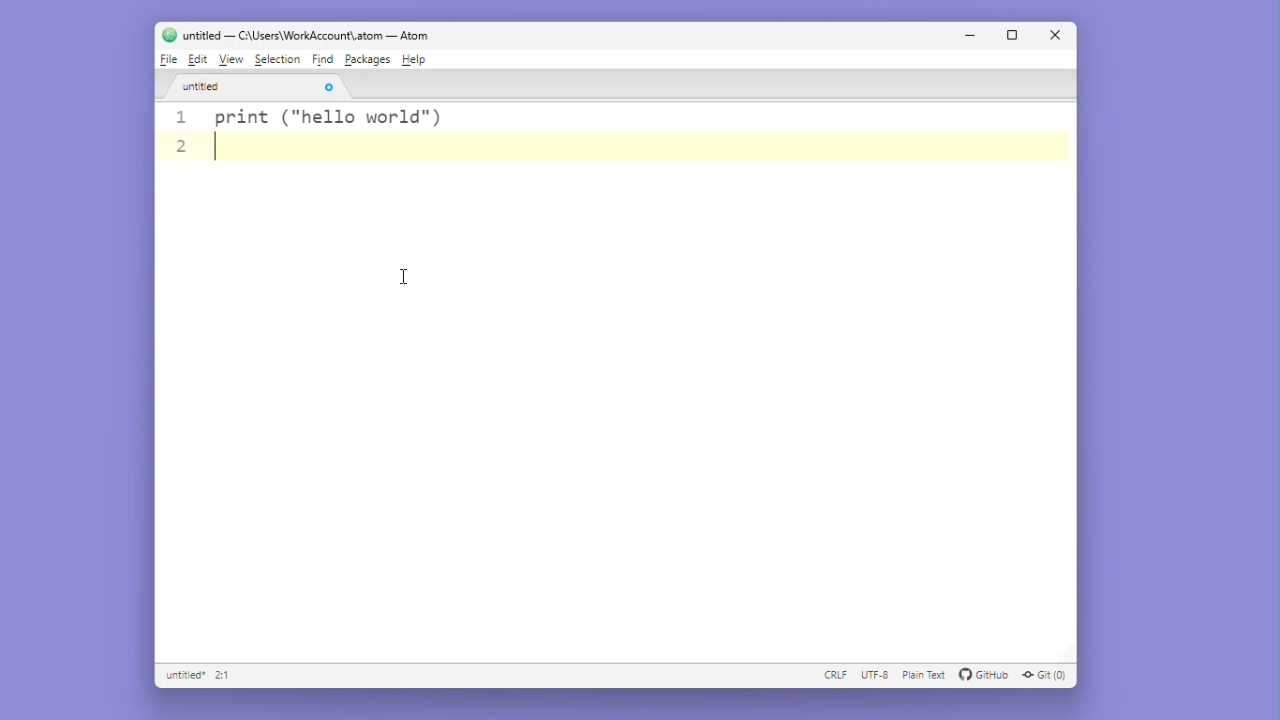 The image size is (1280, 720). Describe the element at coordinates (1014, 37) in the screenshot. I see `Maximize` at that location.